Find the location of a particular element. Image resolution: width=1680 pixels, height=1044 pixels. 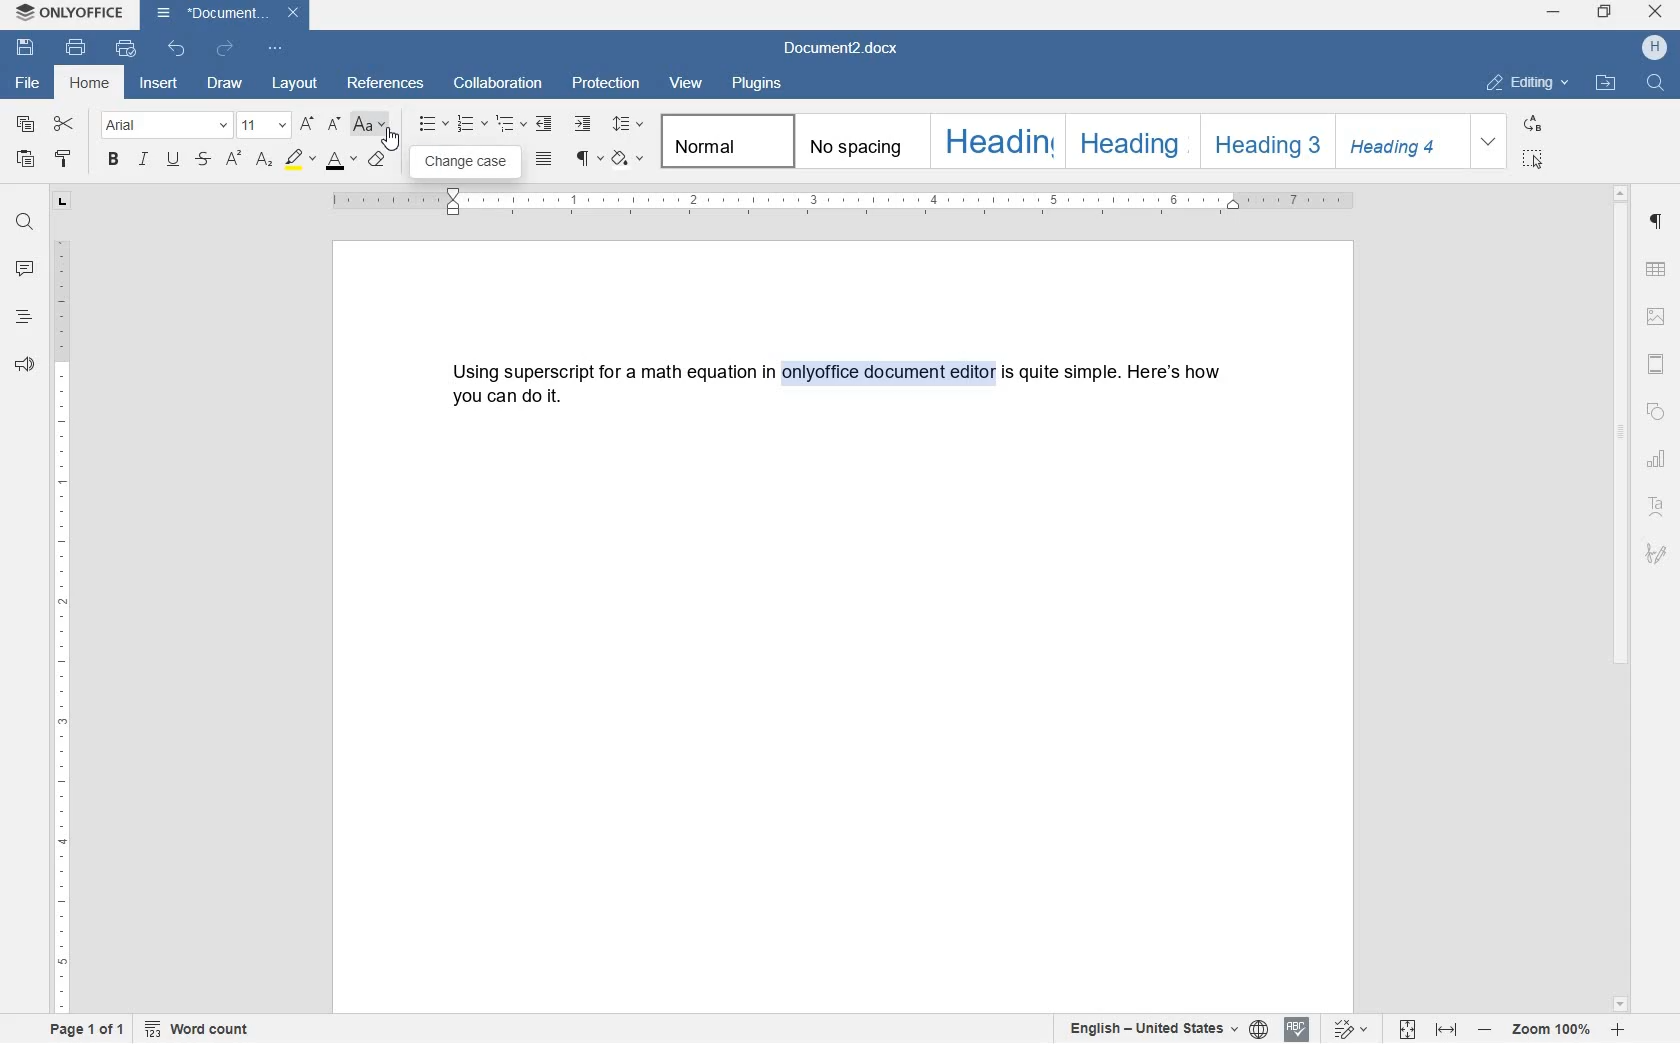

draw is located at coordinates (231, 83).